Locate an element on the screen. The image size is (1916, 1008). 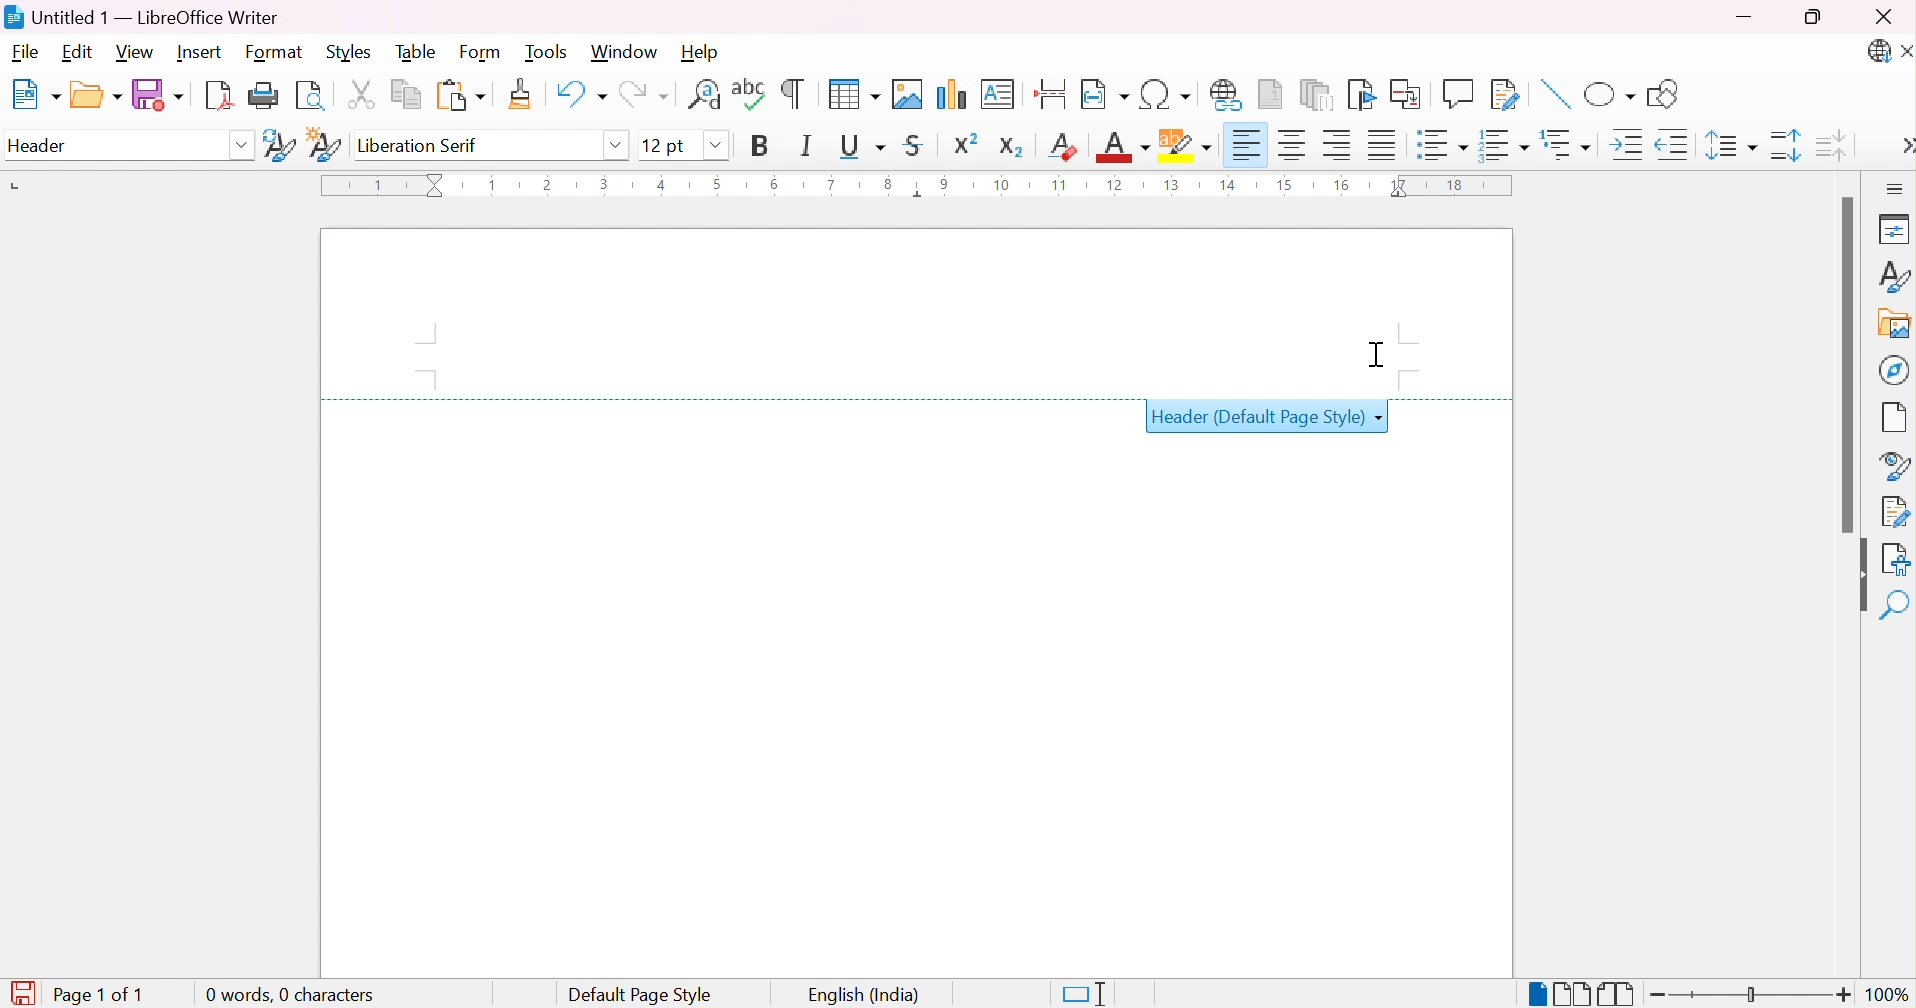
Decrease indent is located at coordinates (1673, 144).